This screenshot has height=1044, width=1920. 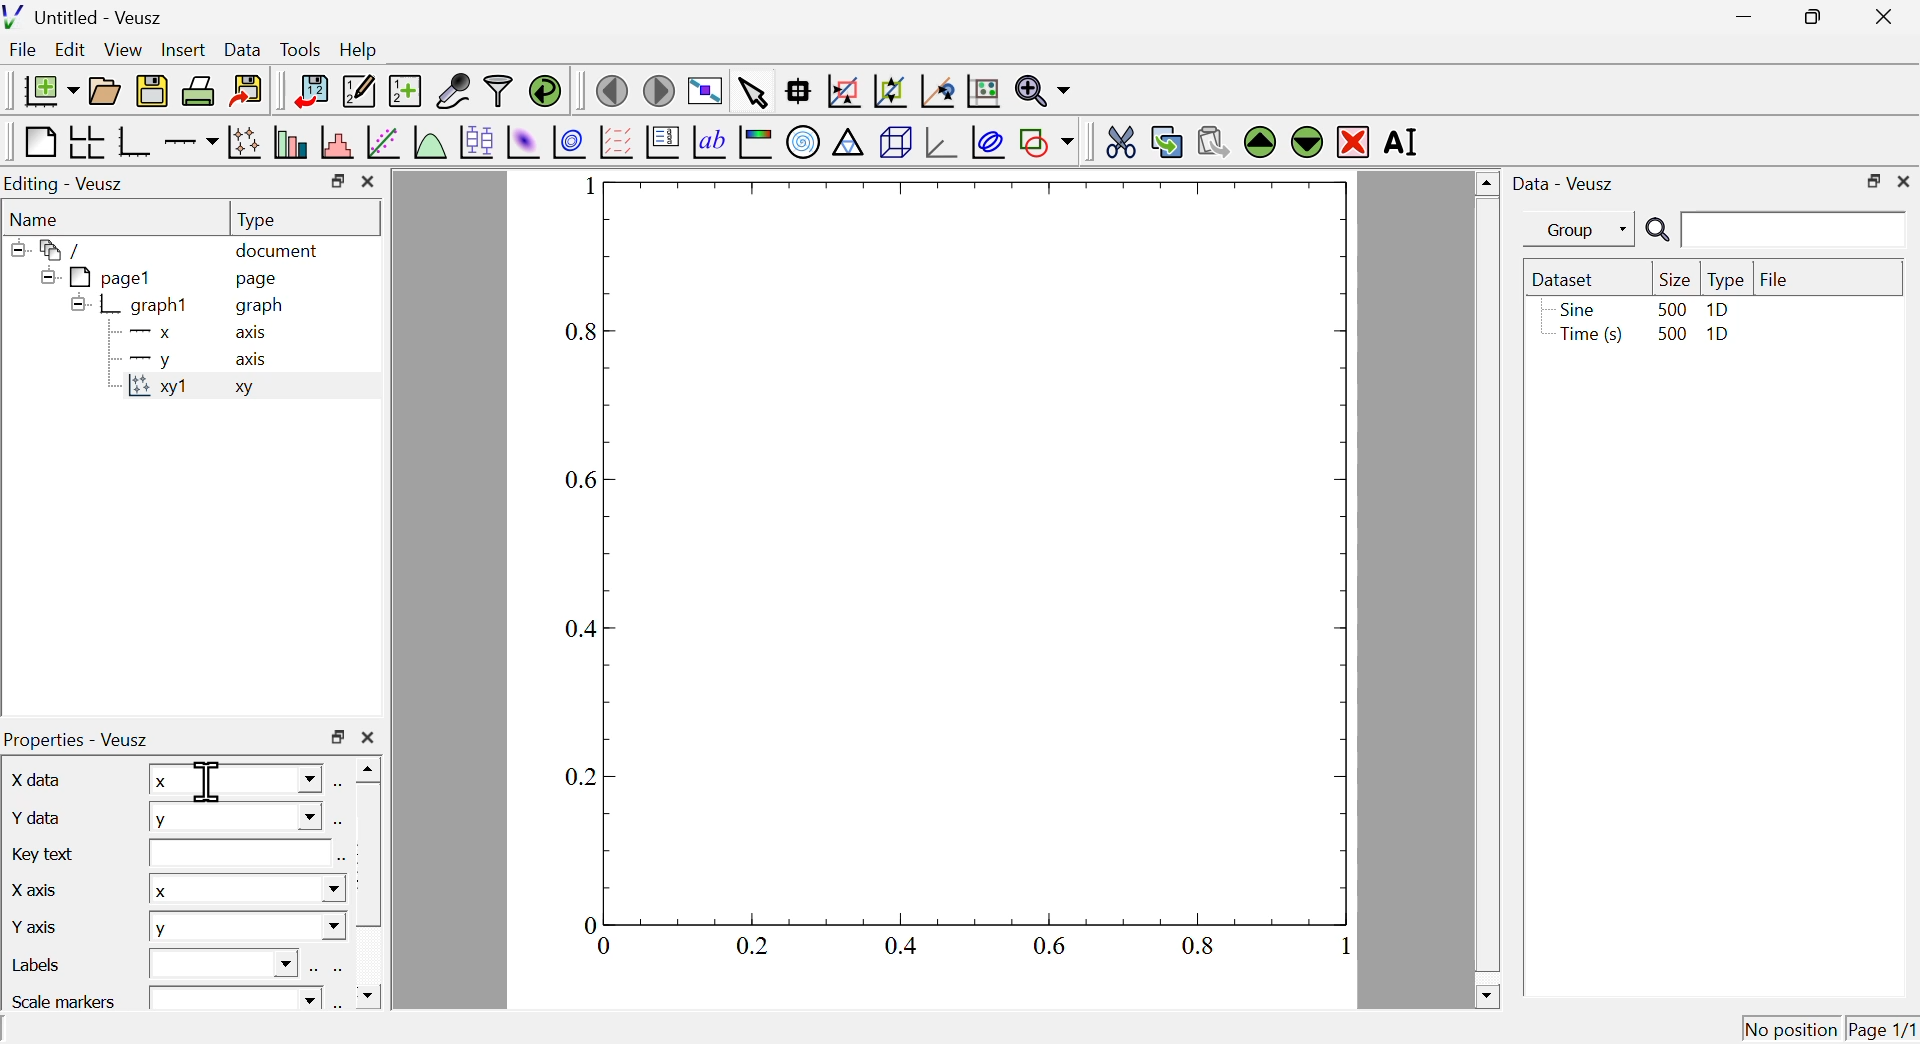 What do you see at coordinates (260, 282) in the screenshot?
I see `page` at bounding box center [260, 282].